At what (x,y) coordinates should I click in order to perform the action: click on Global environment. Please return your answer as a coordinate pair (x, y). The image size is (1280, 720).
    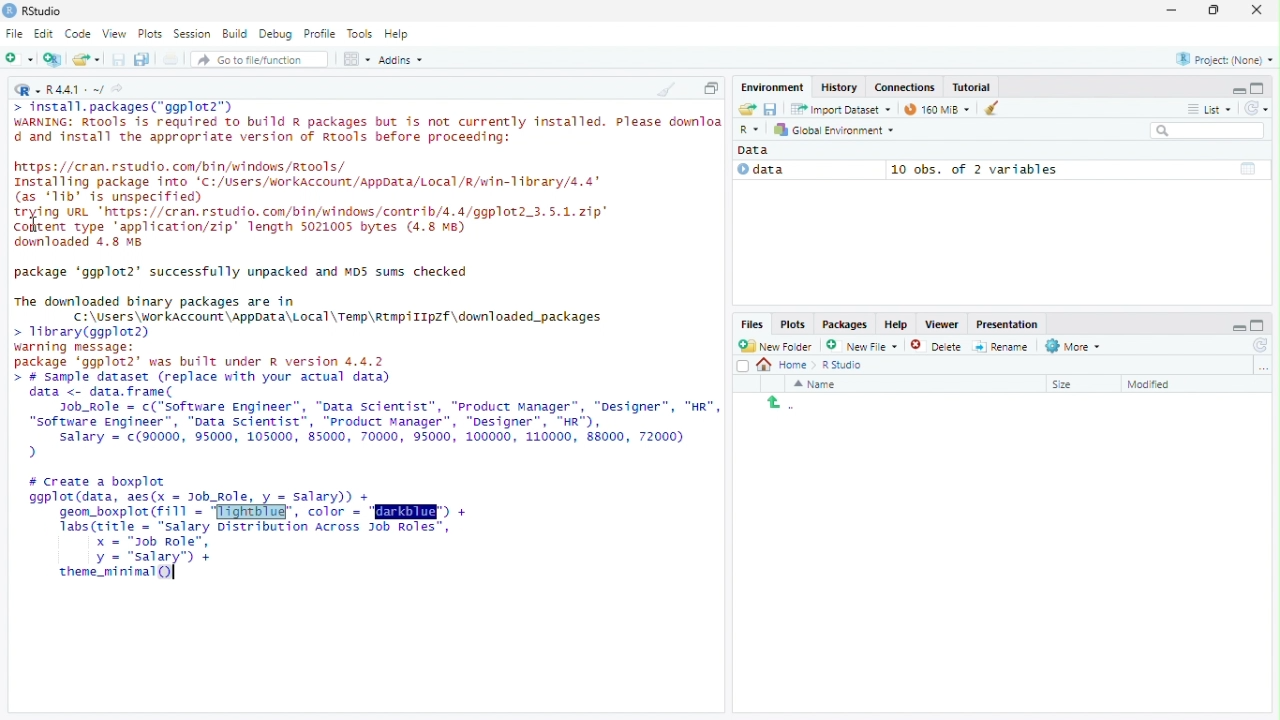
    Looking at the image, I should click on (835, 130).